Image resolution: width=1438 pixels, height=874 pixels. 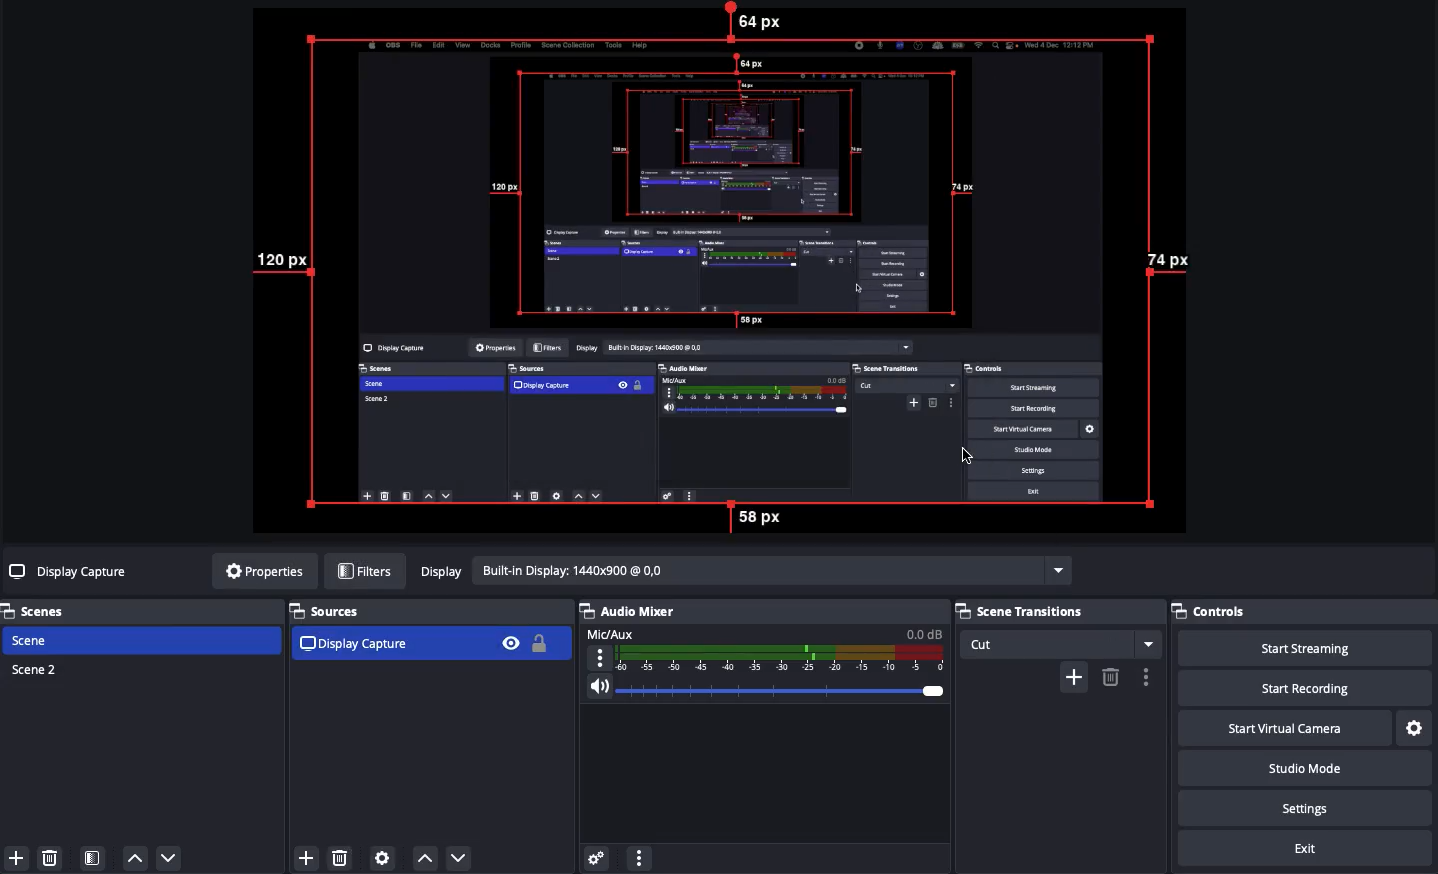 What do you see at coordinates (135, 859) in the screenshot?
I see `Move up` at bounding box center [135, 859].